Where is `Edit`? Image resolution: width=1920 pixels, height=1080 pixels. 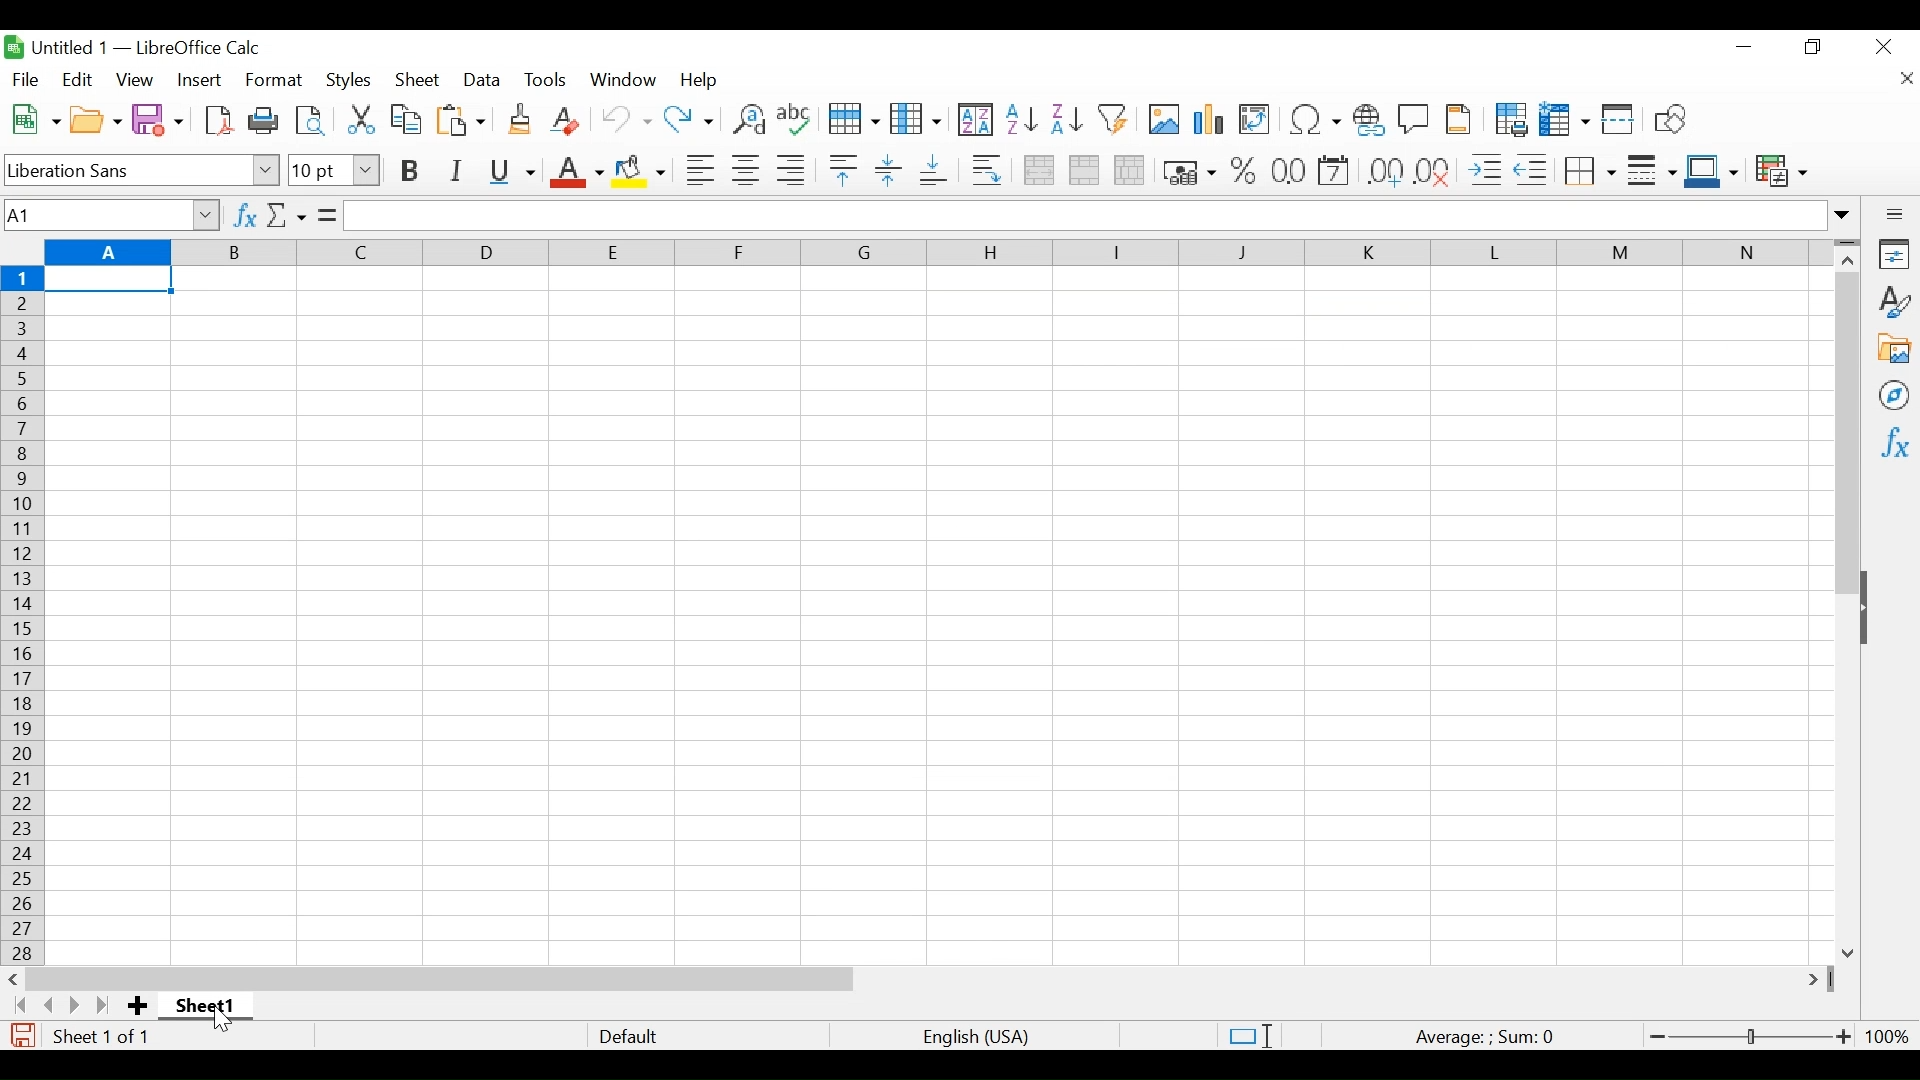 Edit is located at coordinates (77, 79).